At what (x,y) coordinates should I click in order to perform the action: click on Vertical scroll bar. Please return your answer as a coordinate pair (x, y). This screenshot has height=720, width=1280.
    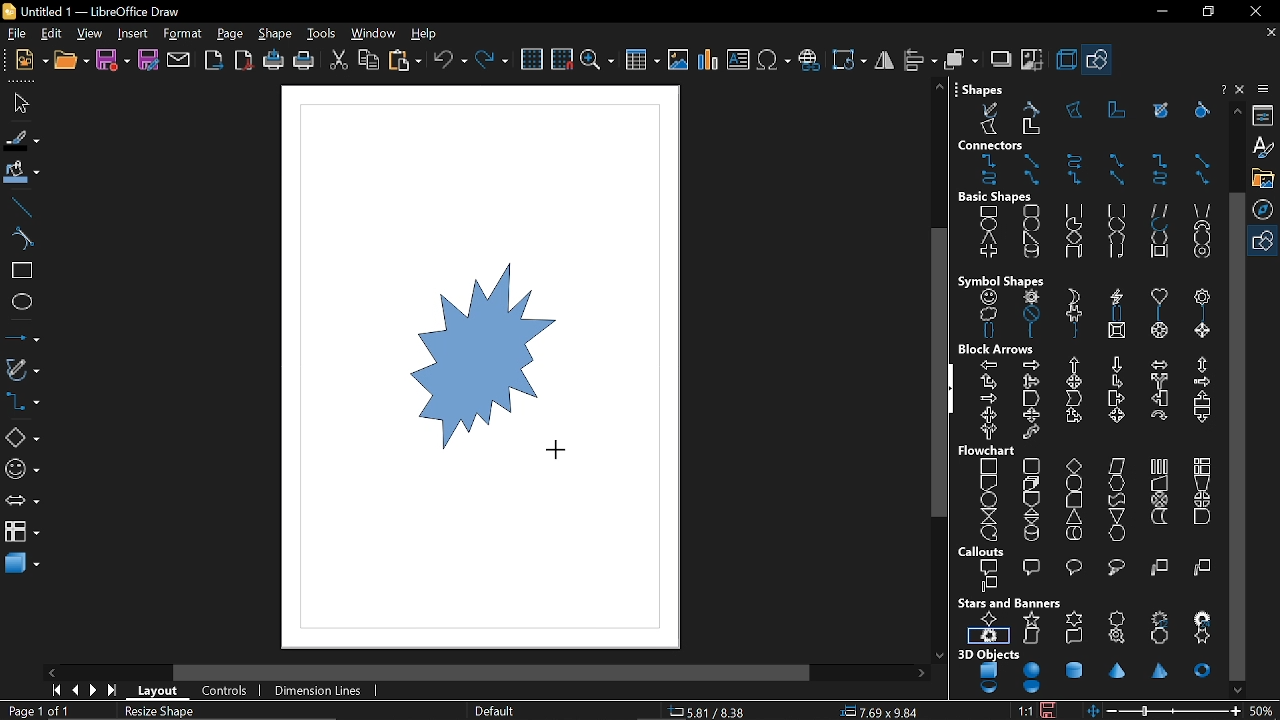
    Looking at the image, I should click on (935, 370).